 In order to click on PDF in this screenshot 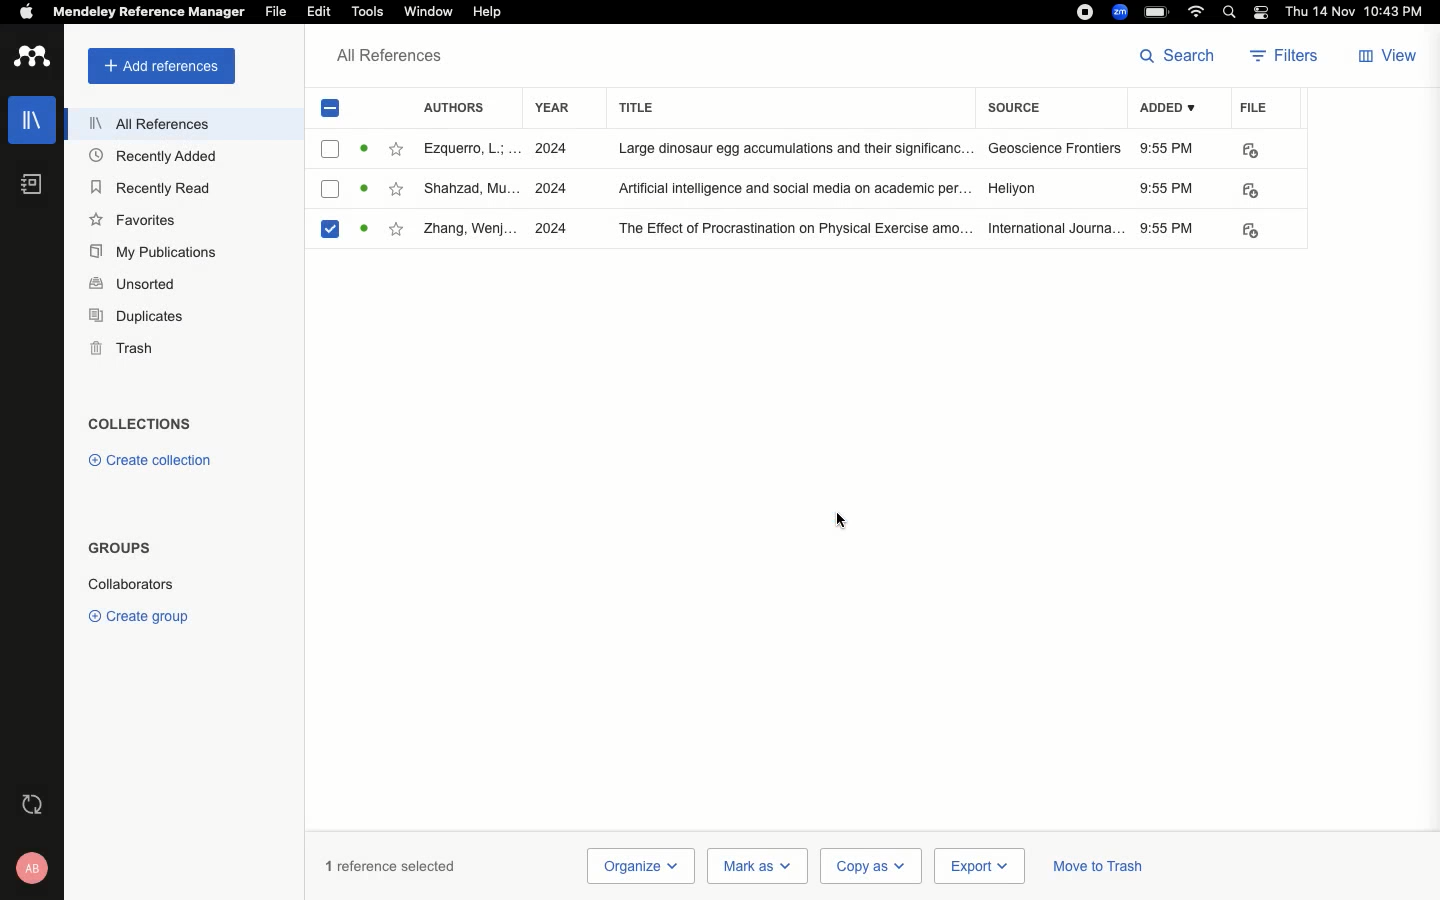, I will do `click(1249, 150)`.